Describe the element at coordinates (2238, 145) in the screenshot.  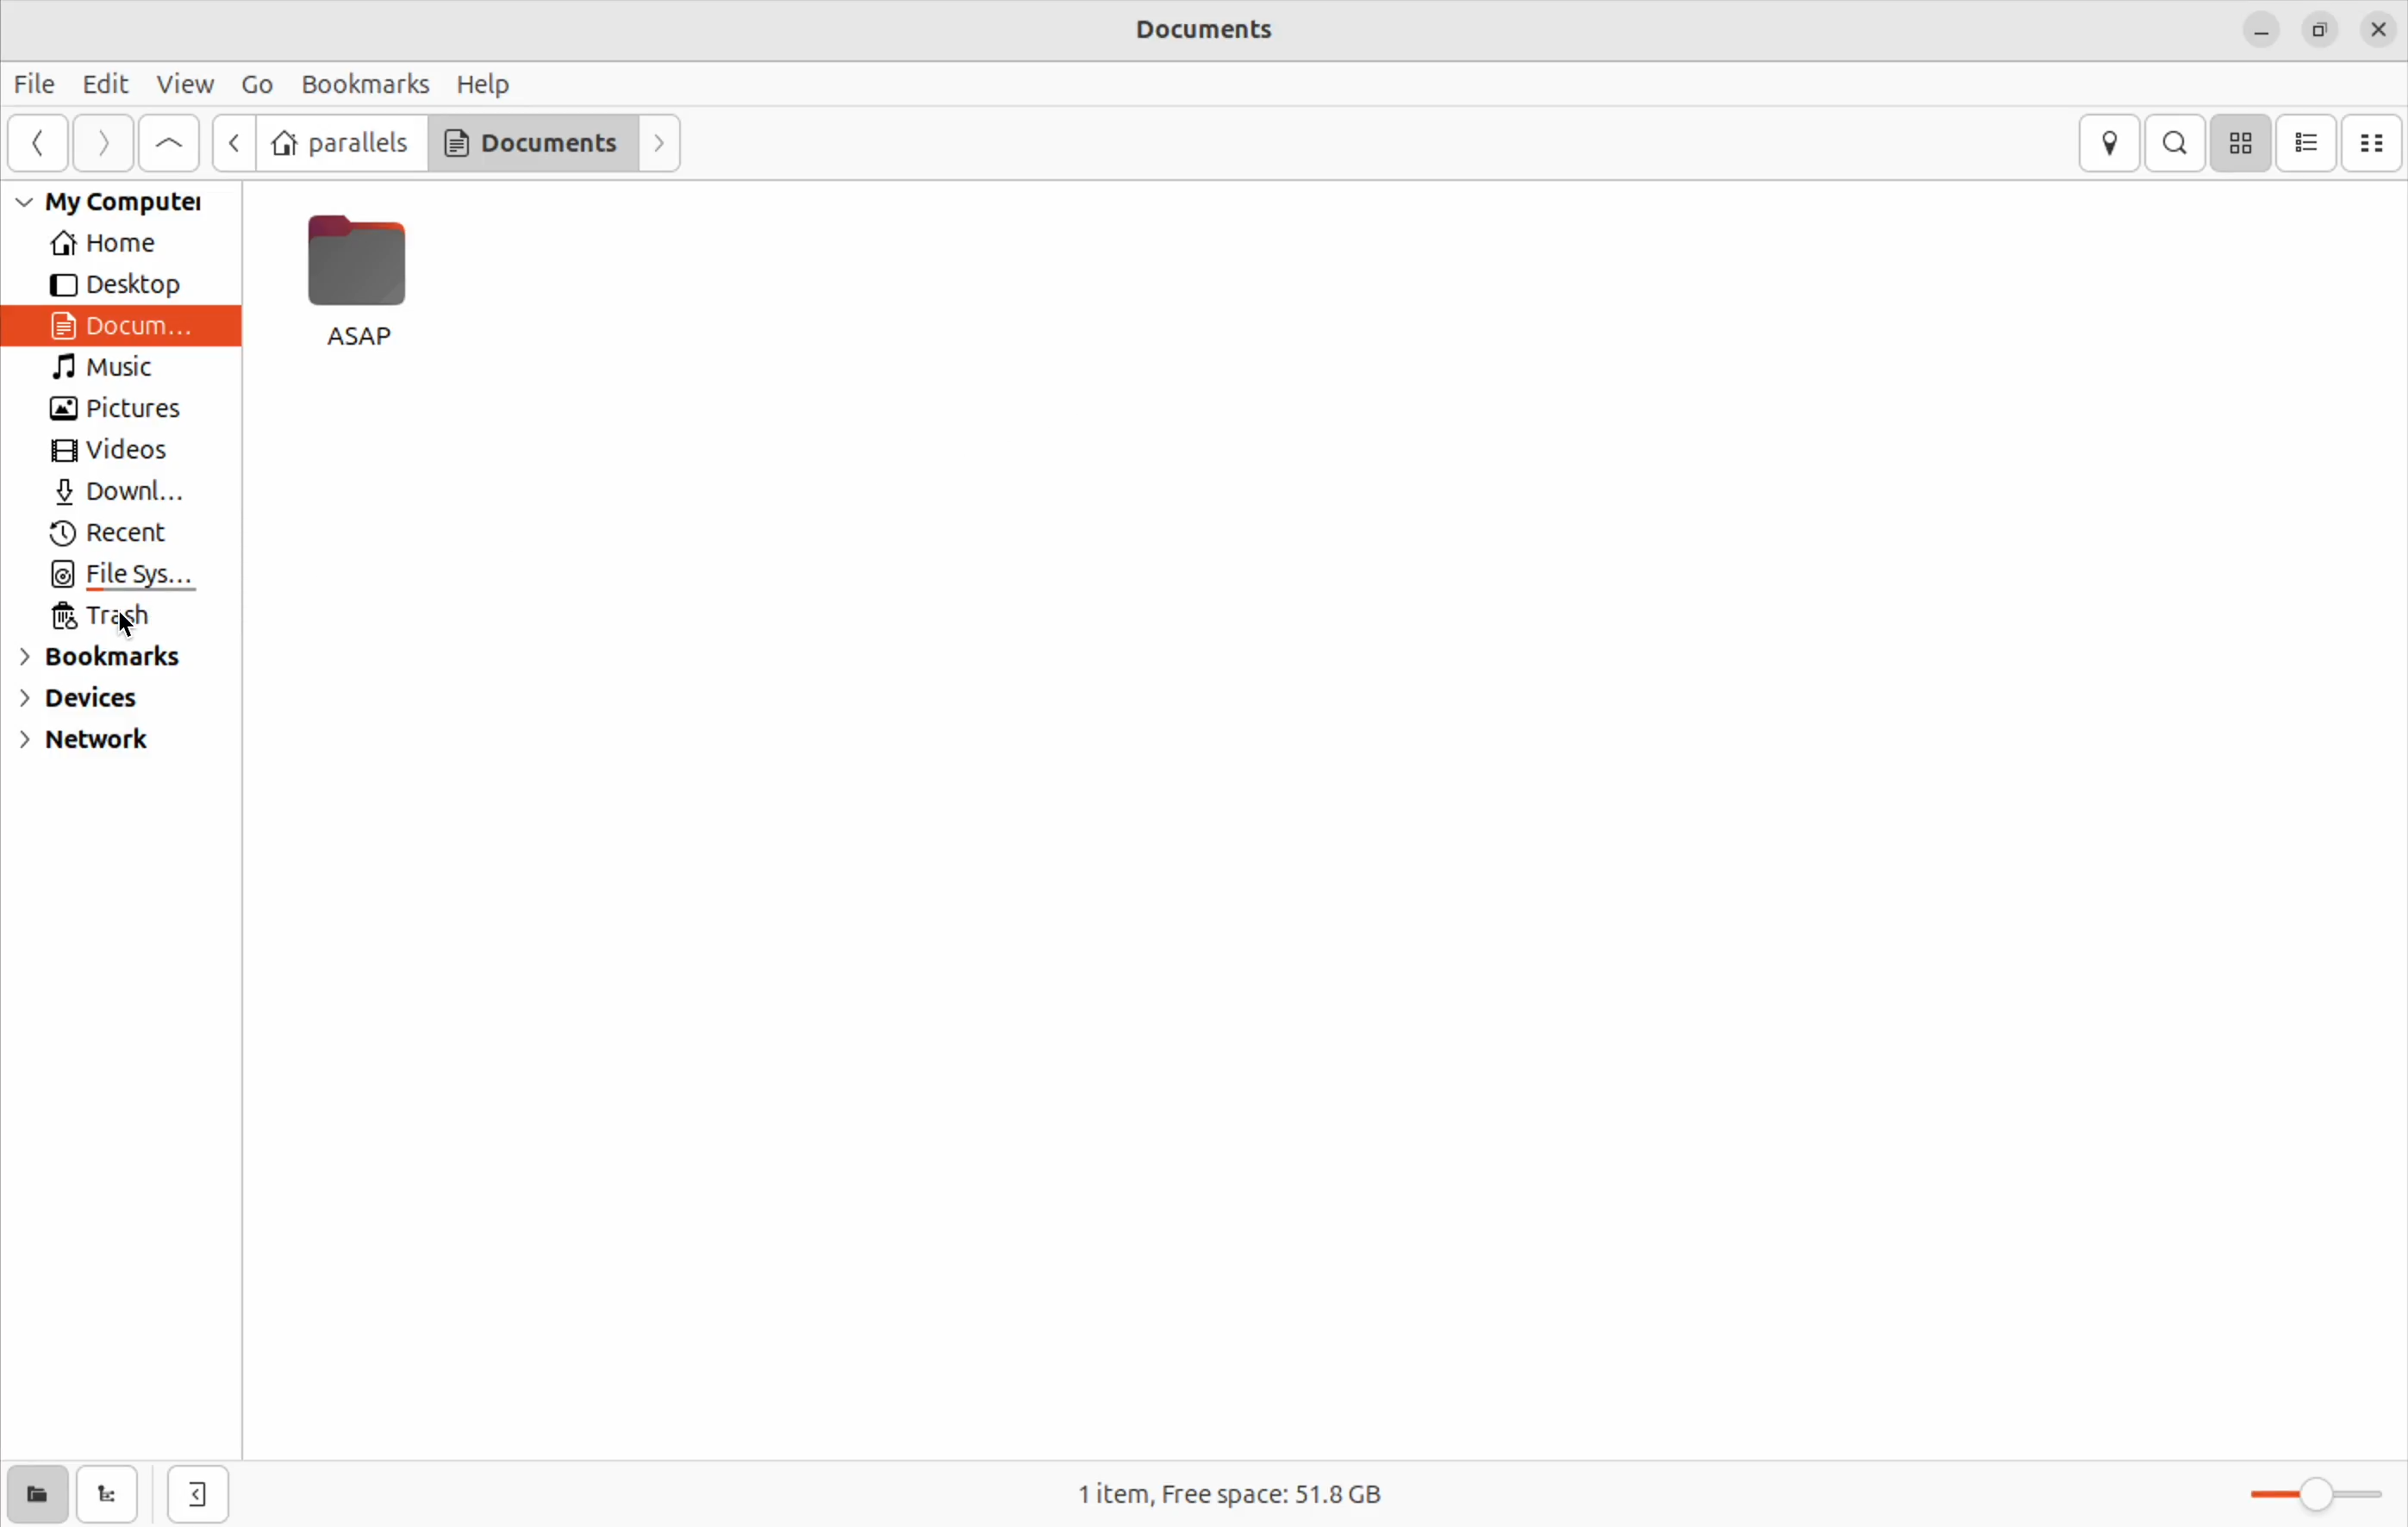
I see `icon view` at that location.